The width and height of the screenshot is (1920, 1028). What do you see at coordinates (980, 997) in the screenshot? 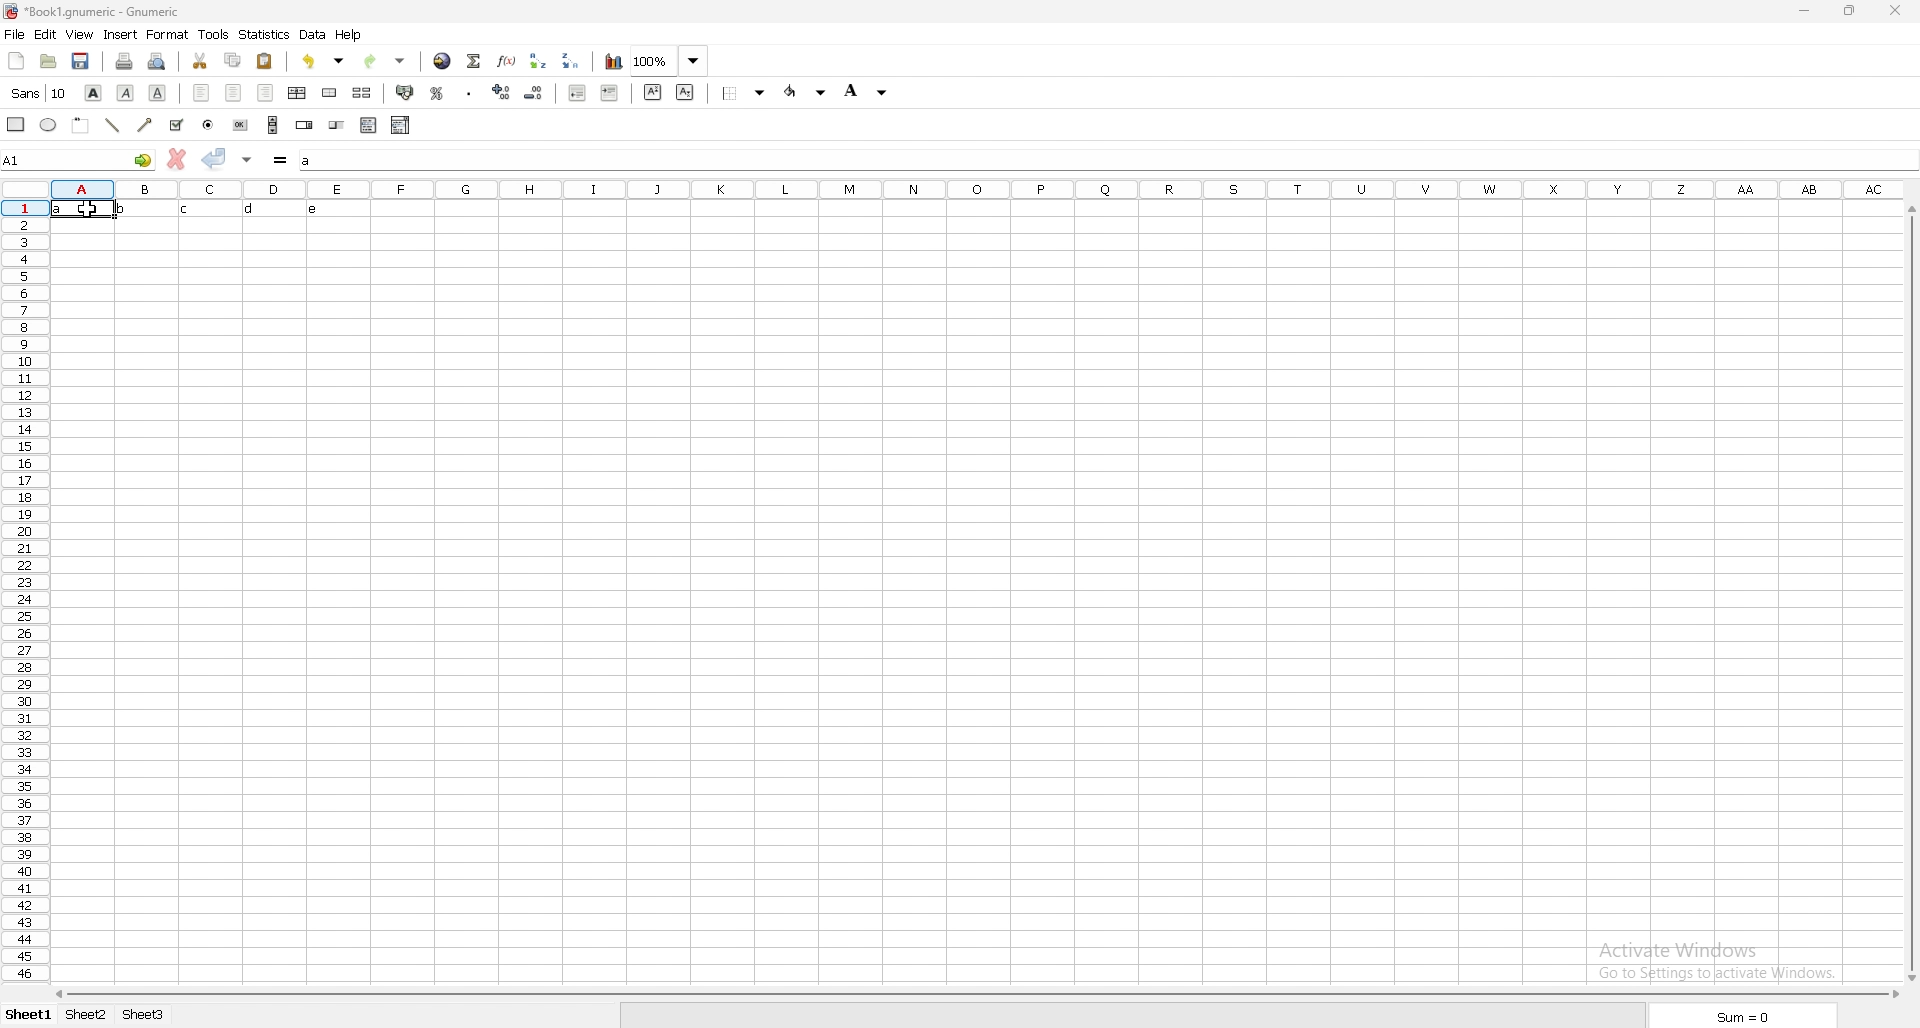
I see `scroll bar` at bounding box center [980, 997].